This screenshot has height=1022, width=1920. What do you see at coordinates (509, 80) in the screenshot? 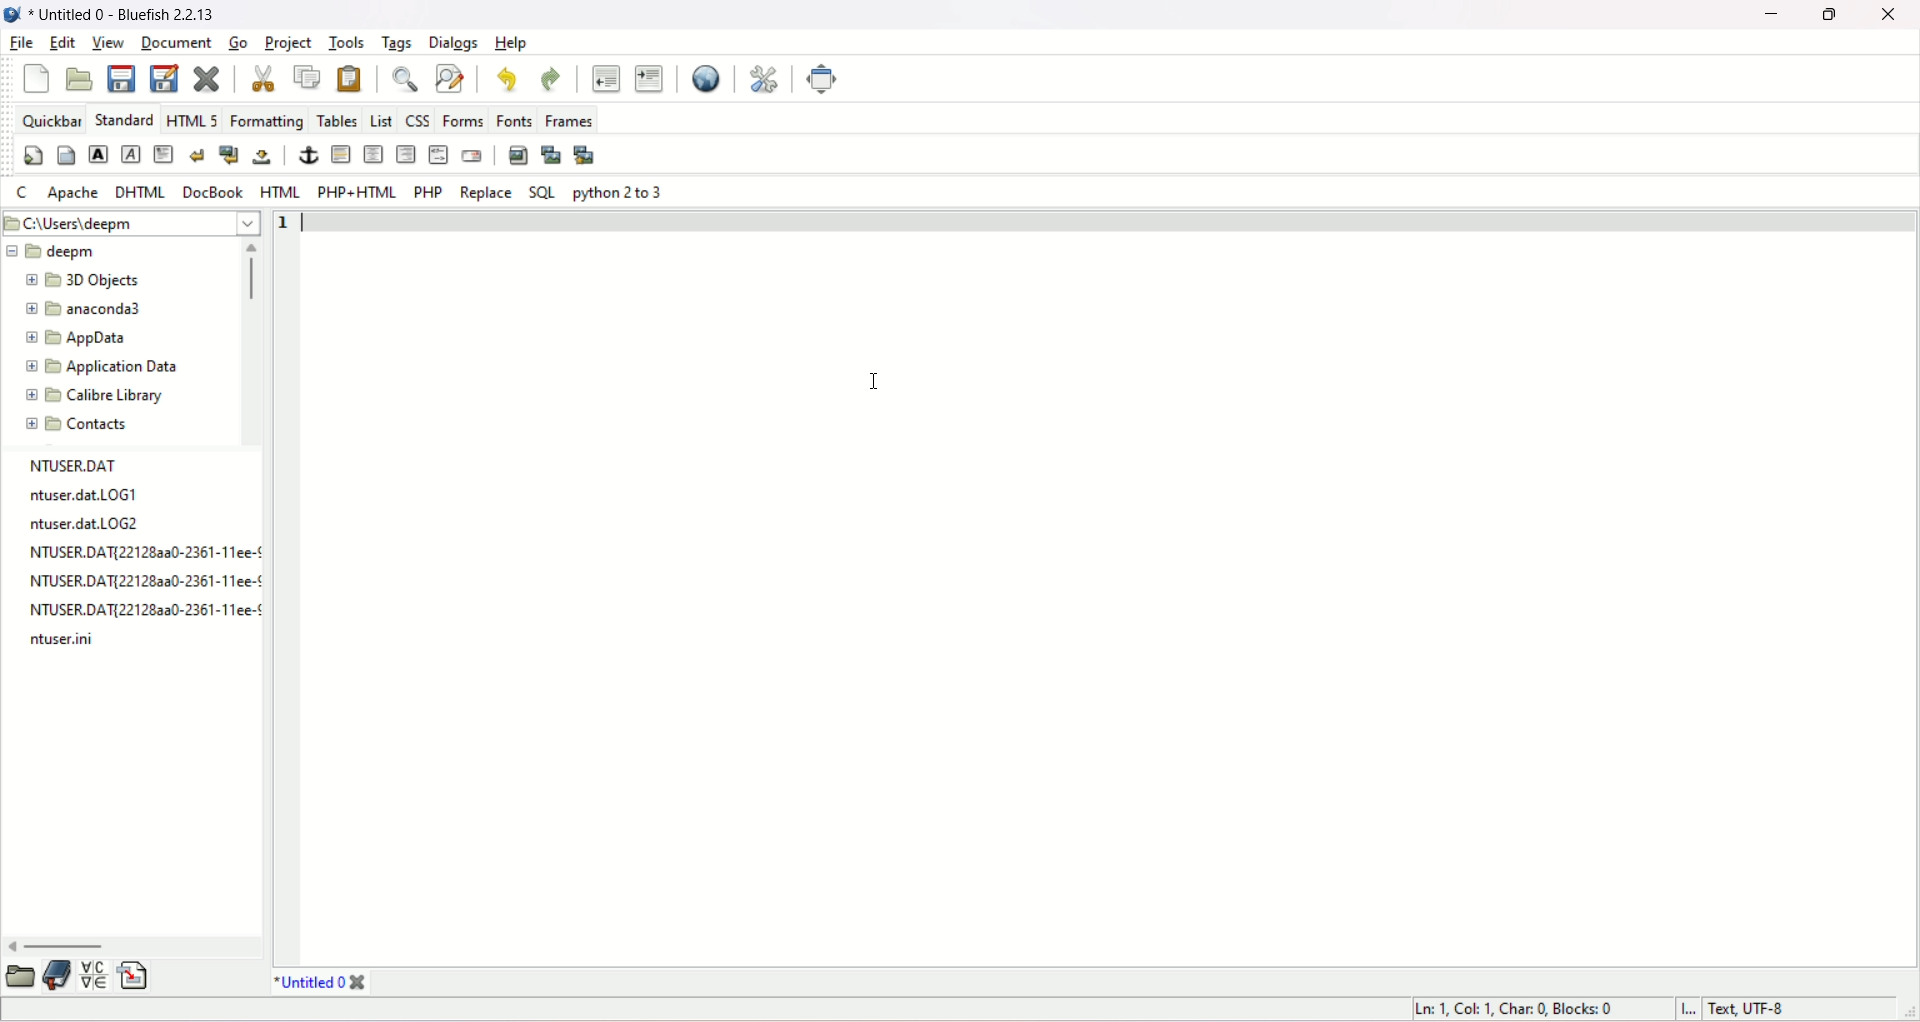
I see `undo` at bounding box center [509, 80].